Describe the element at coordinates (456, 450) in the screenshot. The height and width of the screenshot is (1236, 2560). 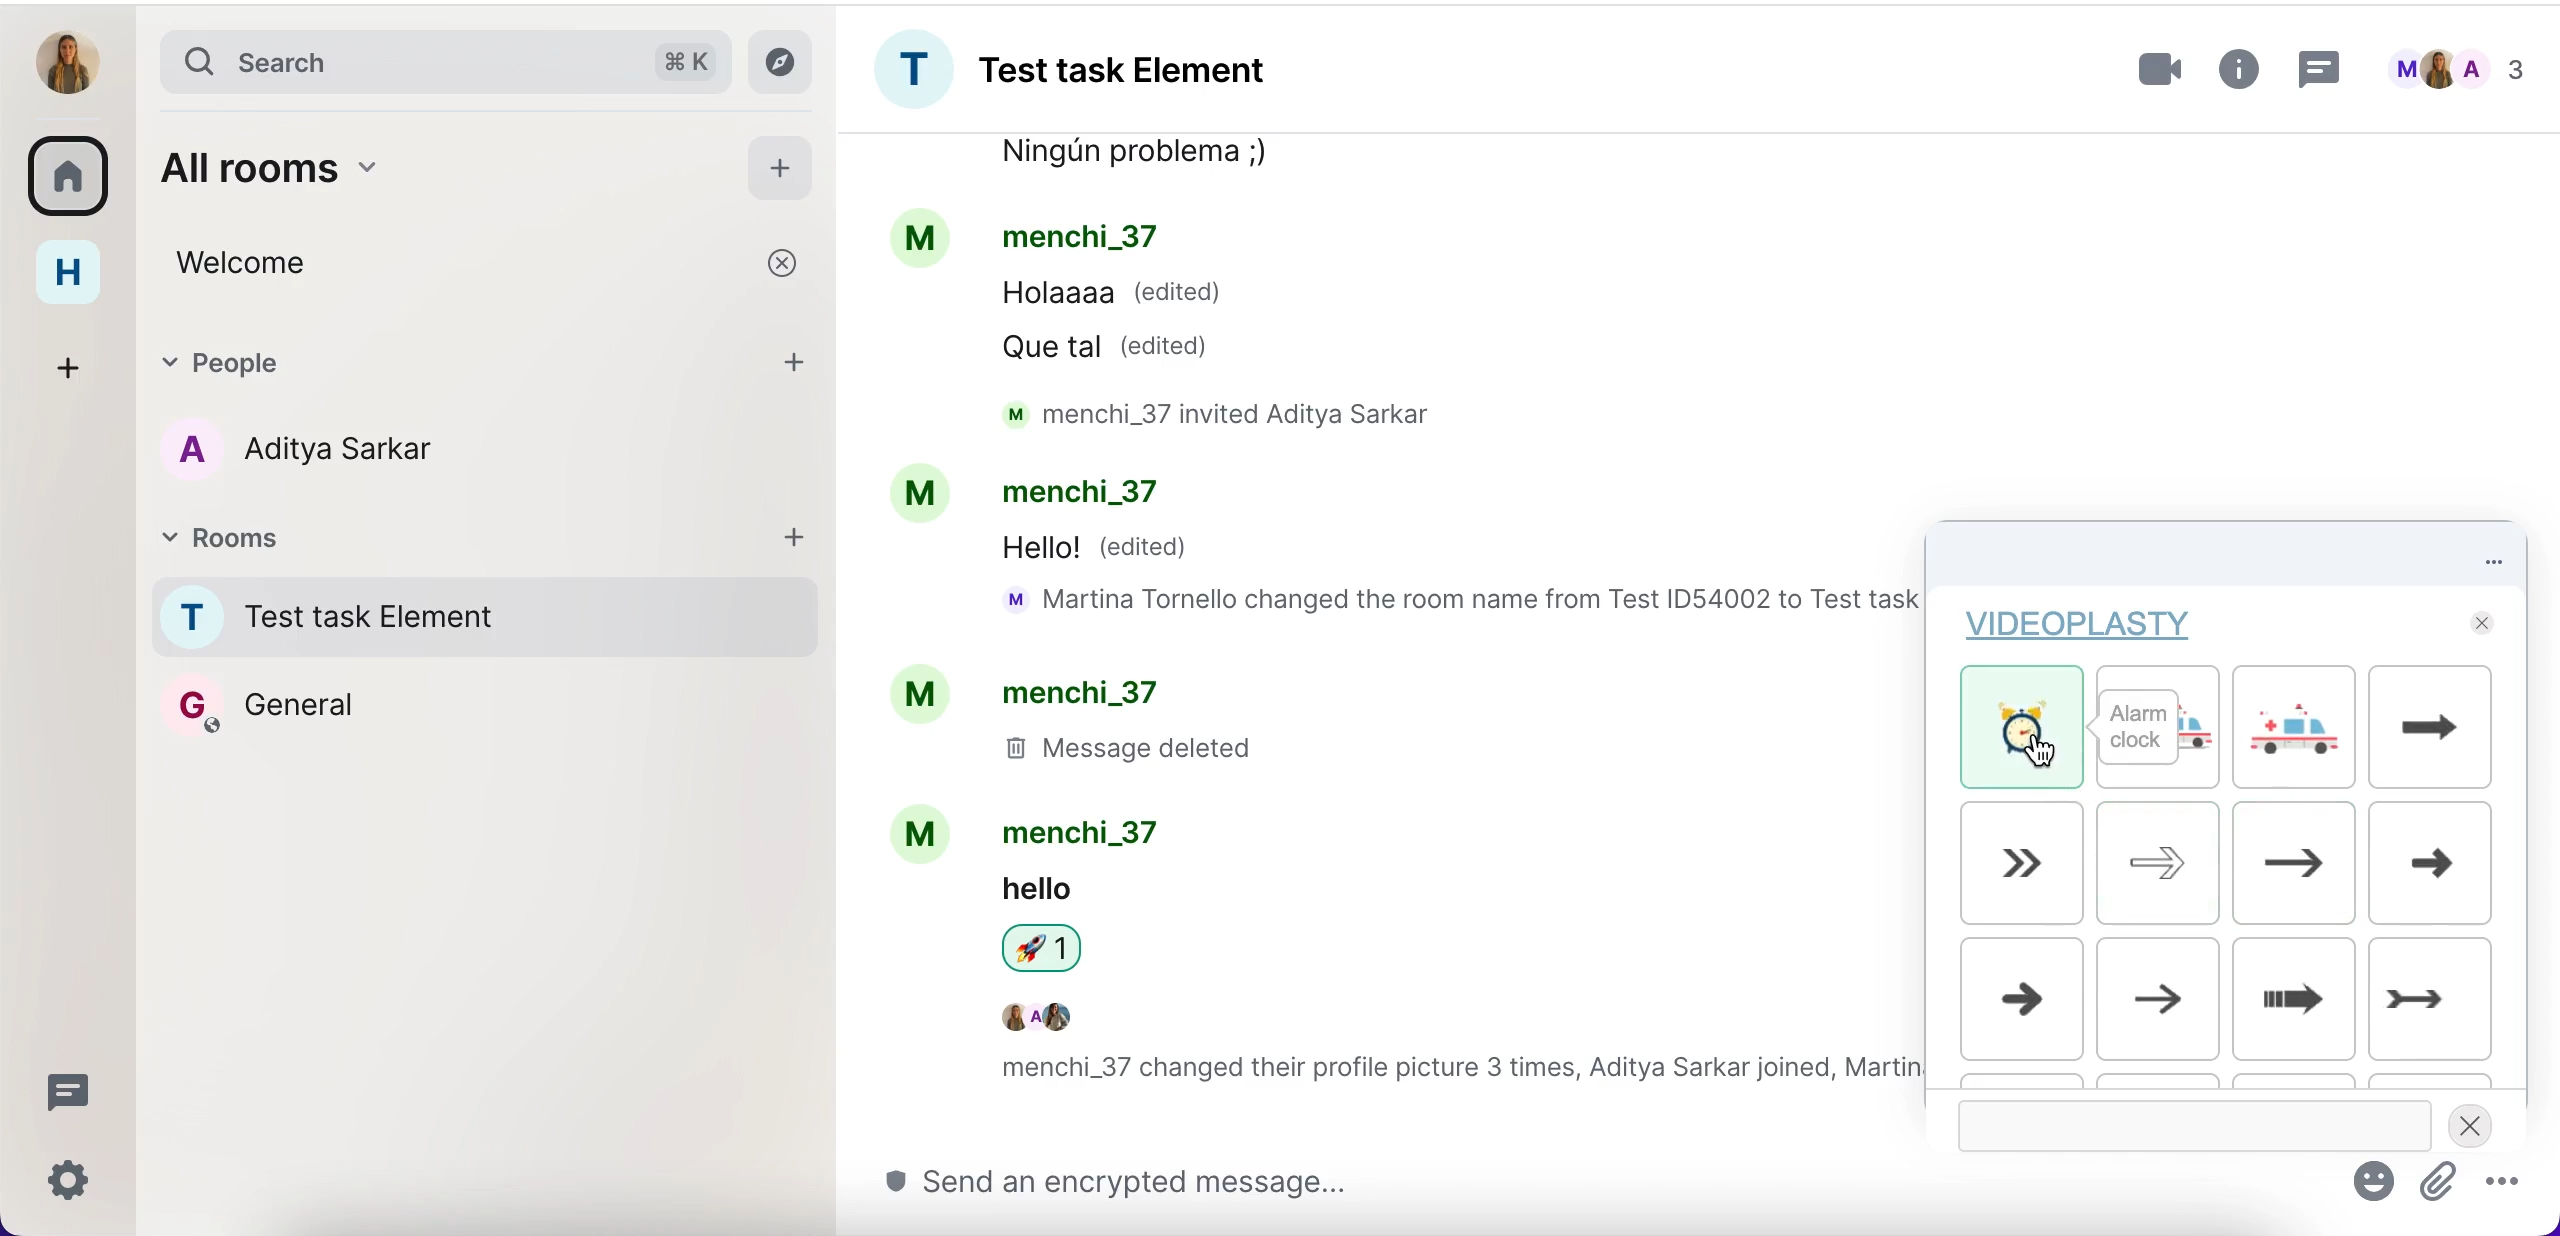
I see `chat member` at that location.